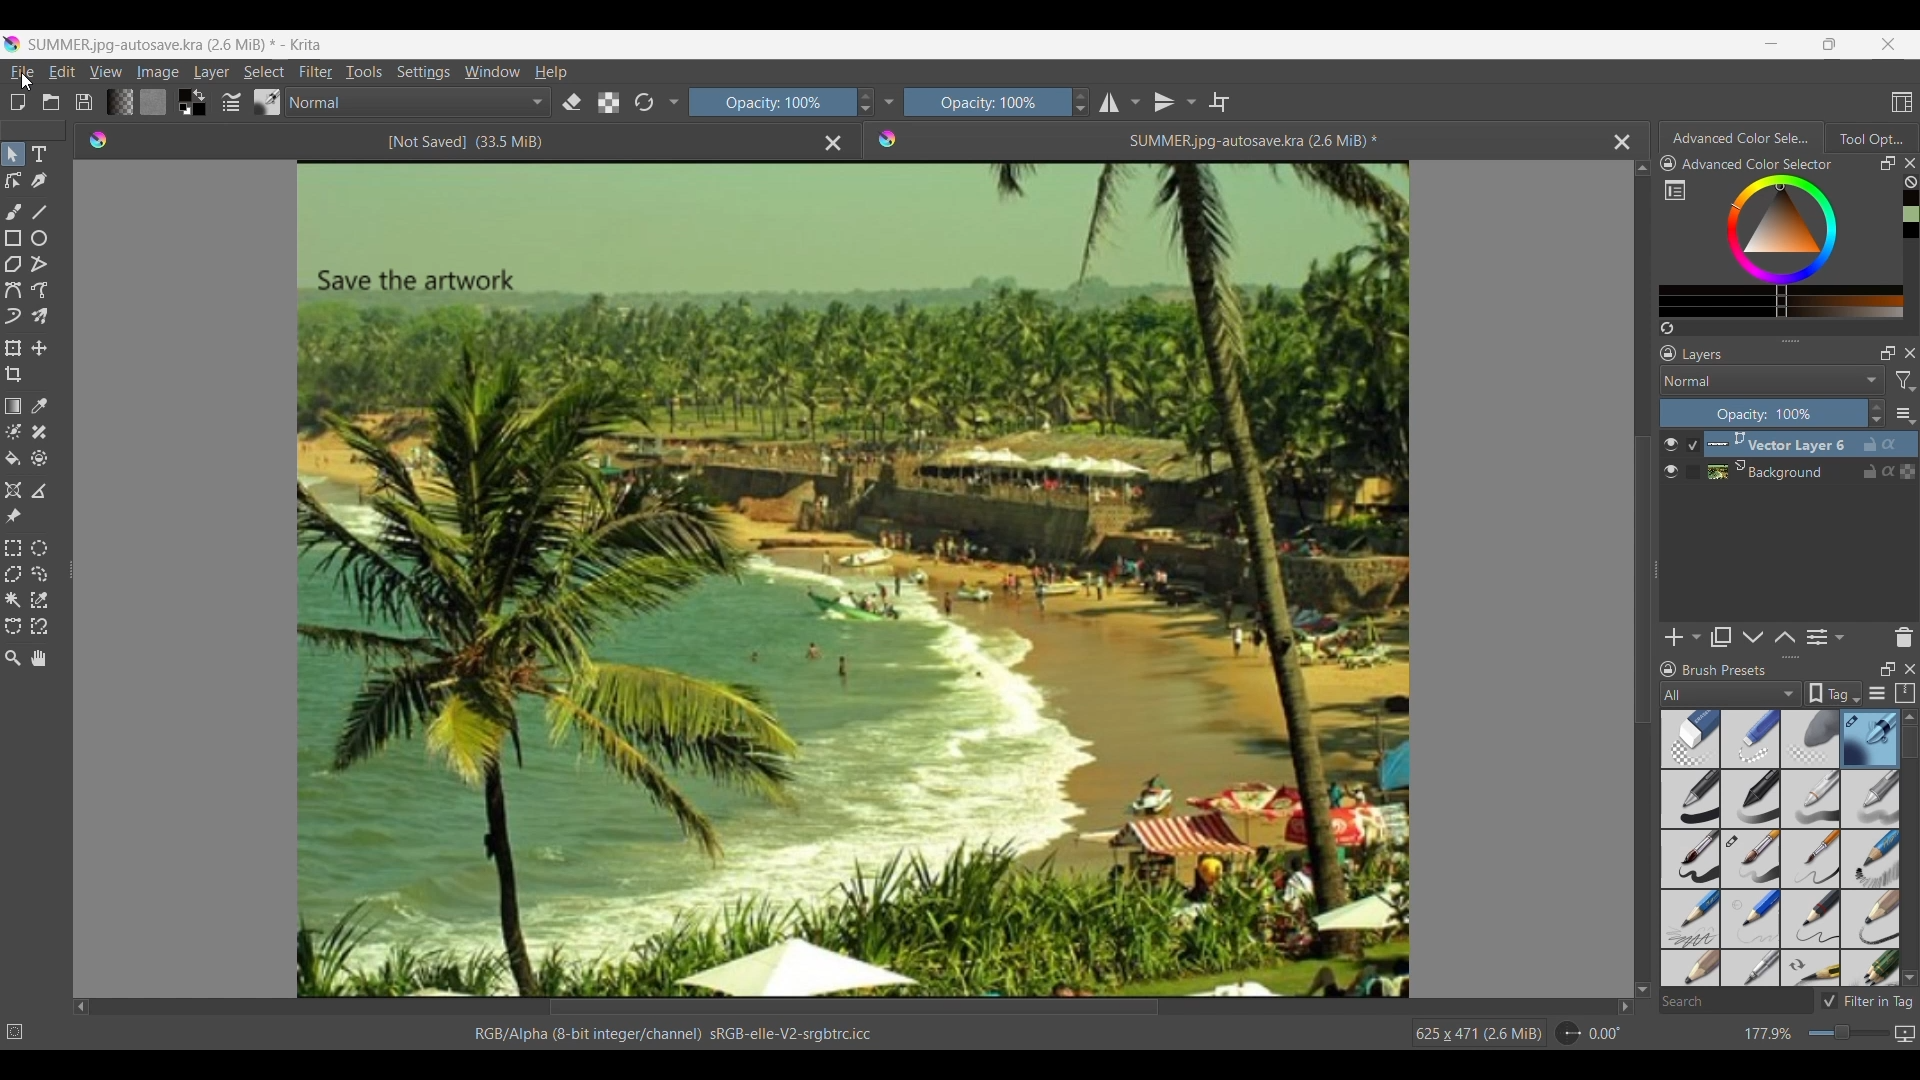 The image size is (1920, 1080). I want to click on Reference images tool, so click(13, 516).